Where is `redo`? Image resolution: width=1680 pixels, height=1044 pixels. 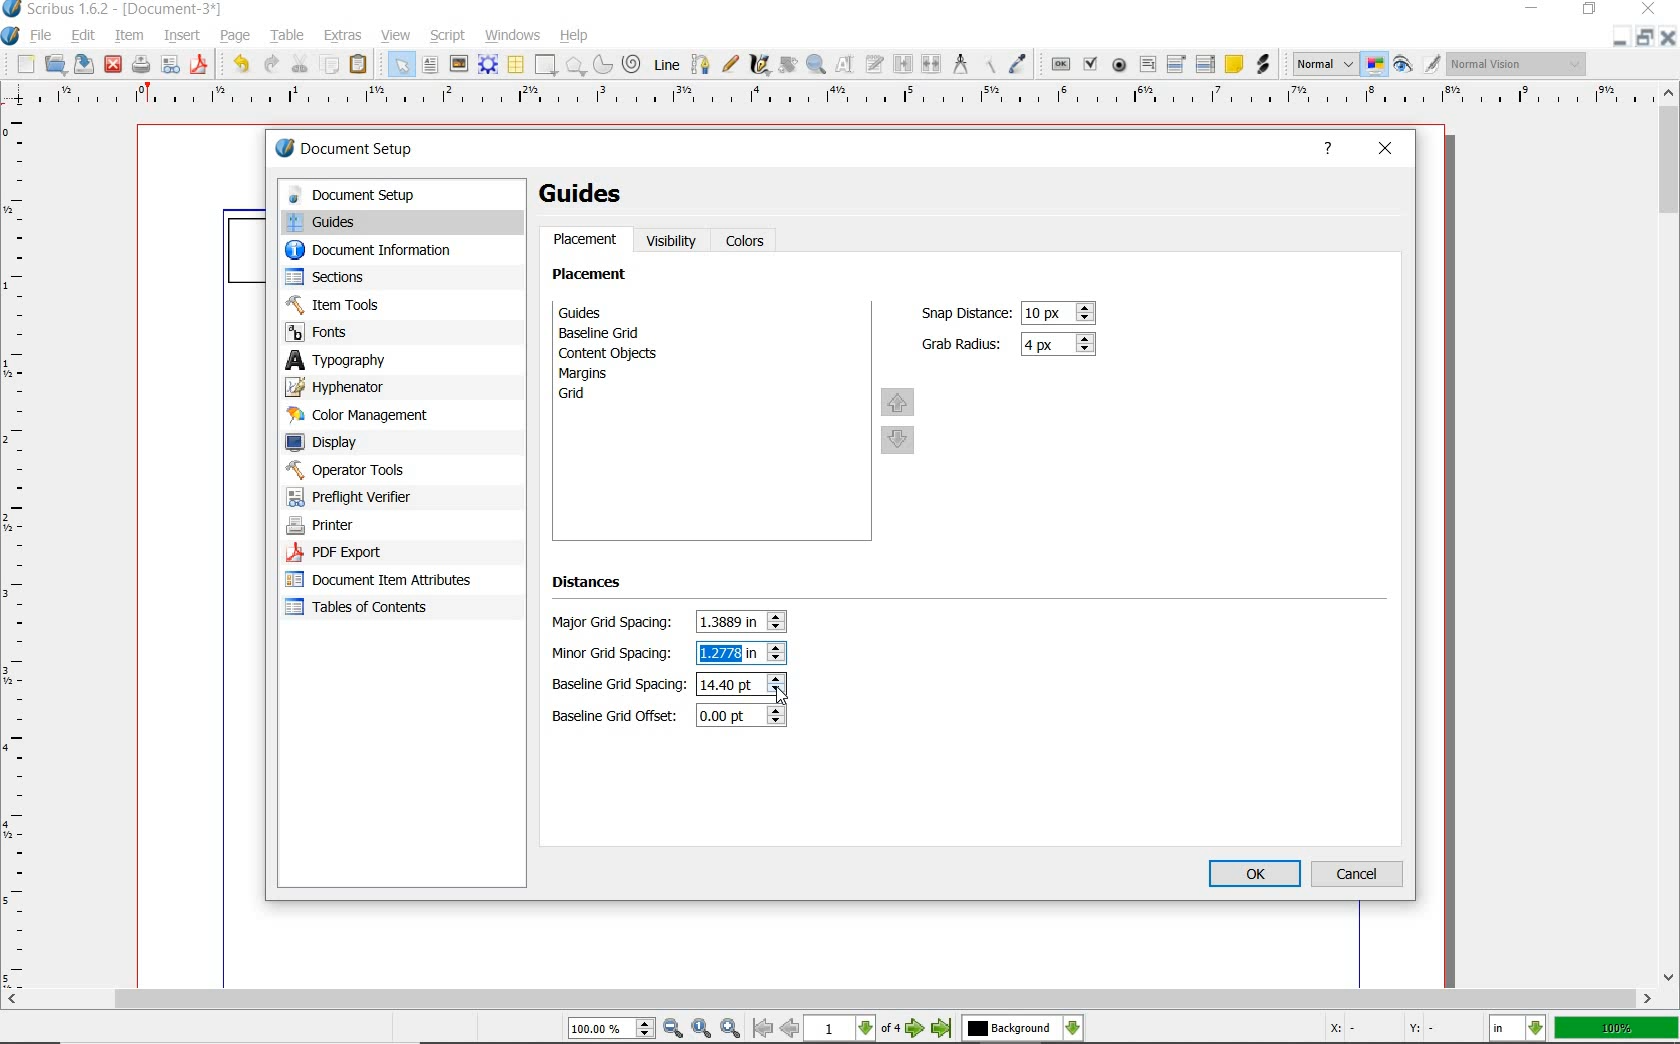
redo is located at coordinates (271, 65).